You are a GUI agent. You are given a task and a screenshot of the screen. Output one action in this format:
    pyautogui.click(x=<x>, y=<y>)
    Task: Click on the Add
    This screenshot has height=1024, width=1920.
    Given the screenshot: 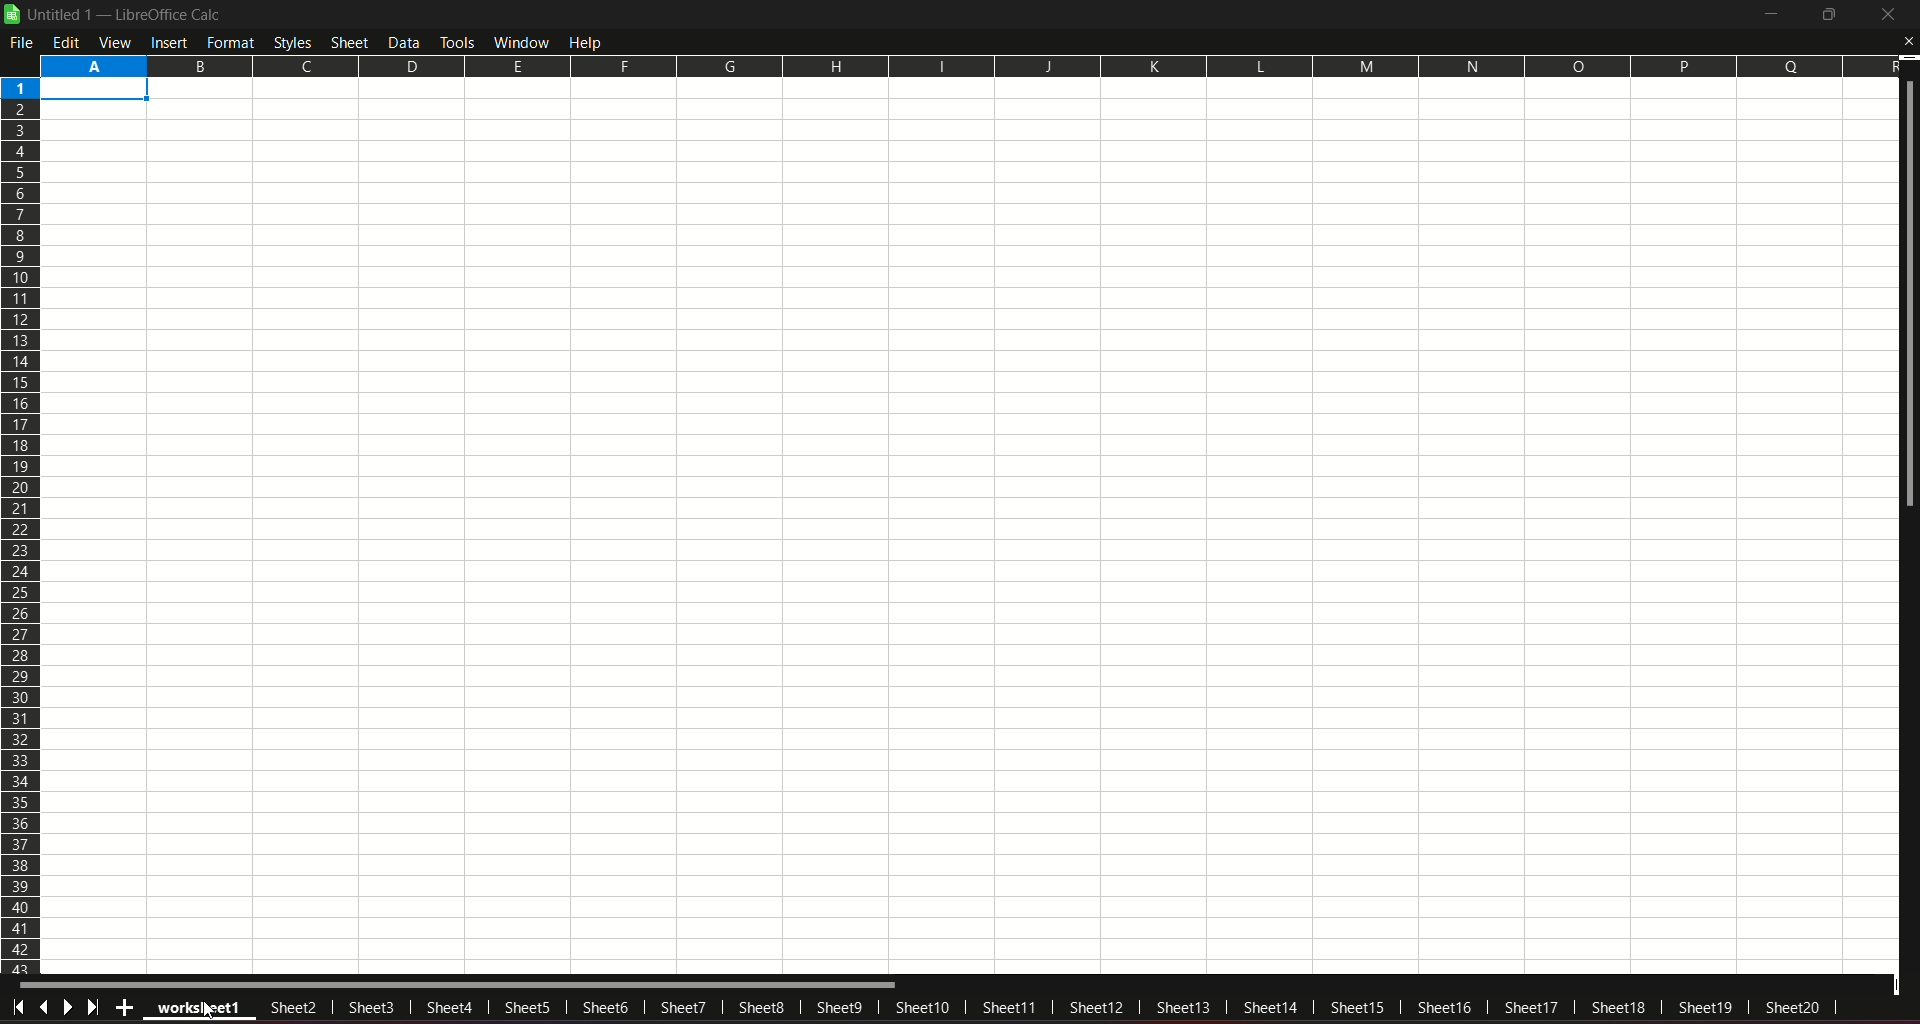 What is the action you would take?
    pyautogui.click(x=122, y=1007)
    